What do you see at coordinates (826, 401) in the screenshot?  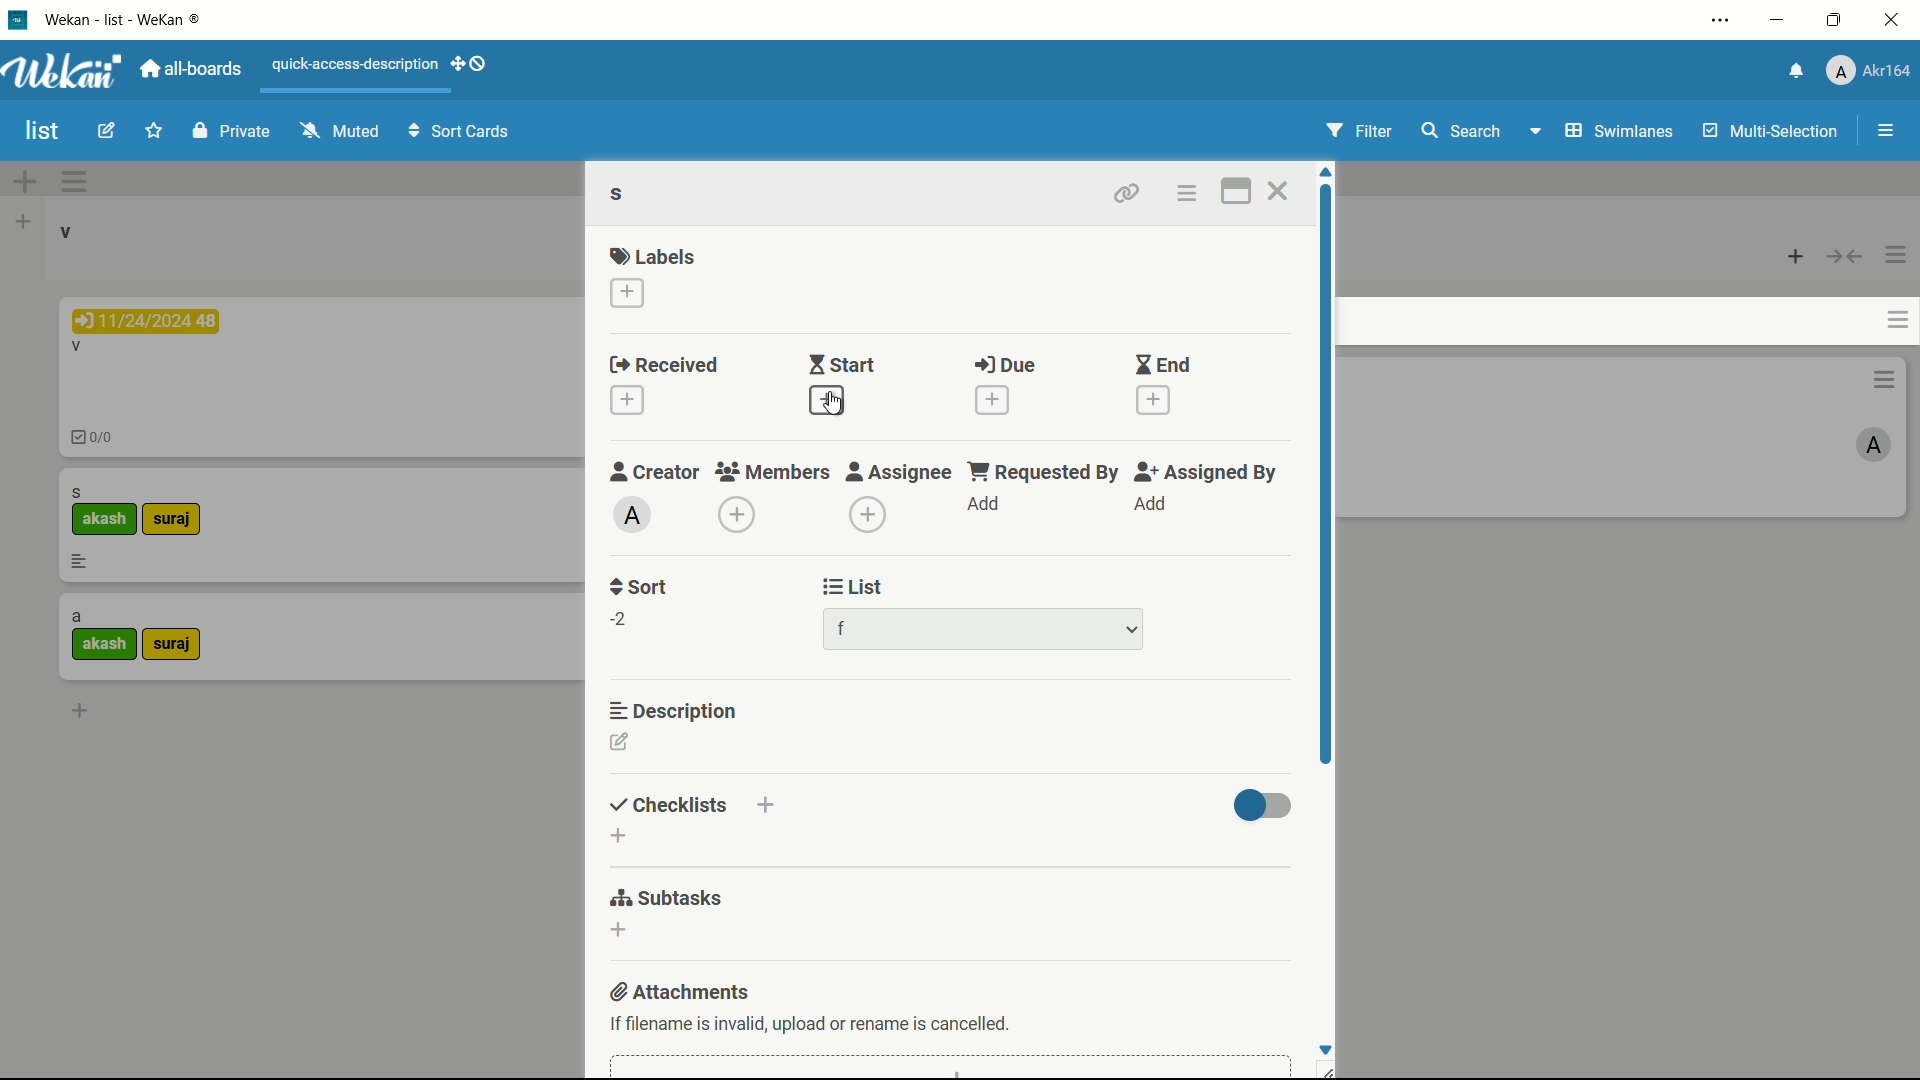 I see `add start date` at bounding box center [826, 401].